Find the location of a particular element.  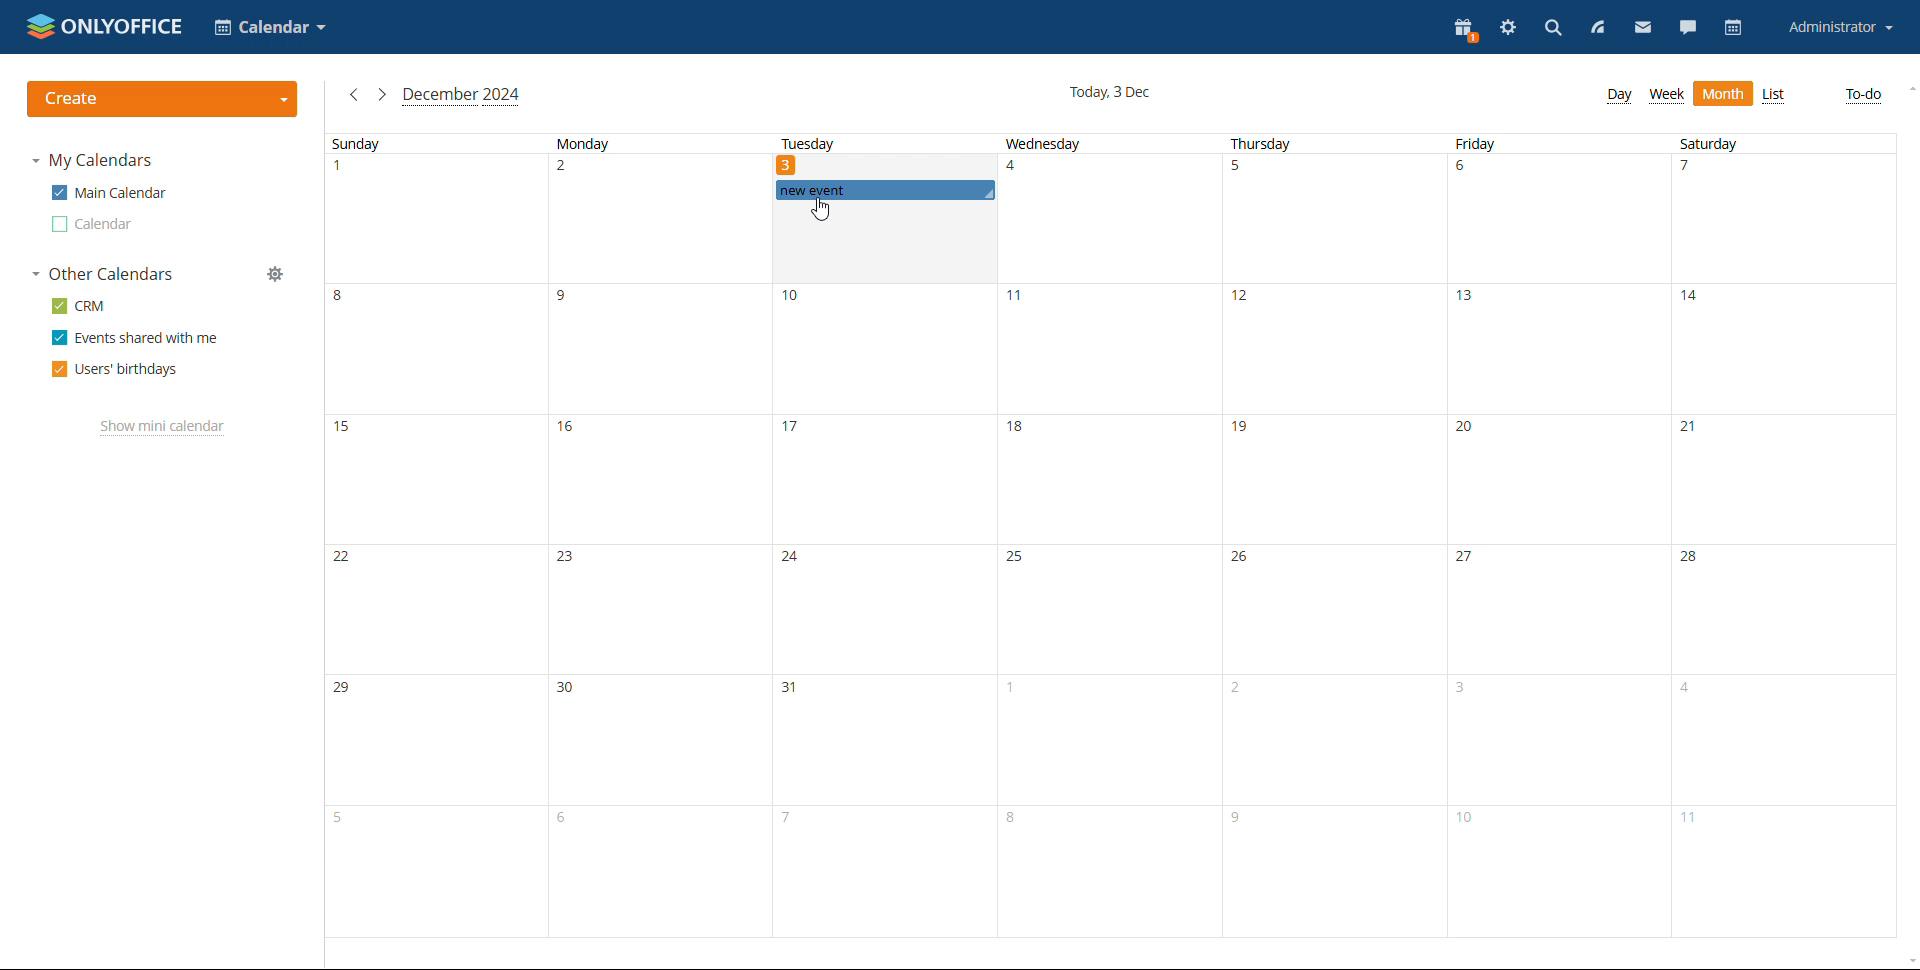

mail is located at coordinates (1642, 28).